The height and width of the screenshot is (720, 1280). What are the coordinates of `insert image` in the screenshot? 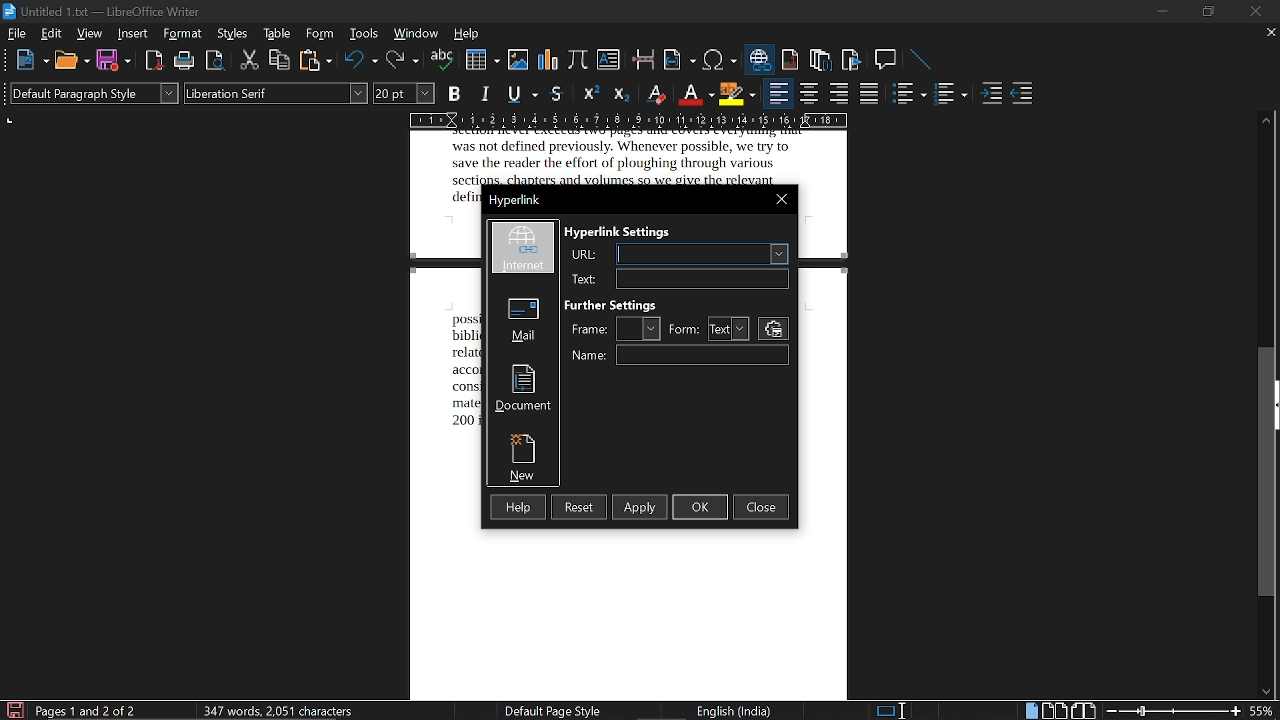 It's located at (518, 62).